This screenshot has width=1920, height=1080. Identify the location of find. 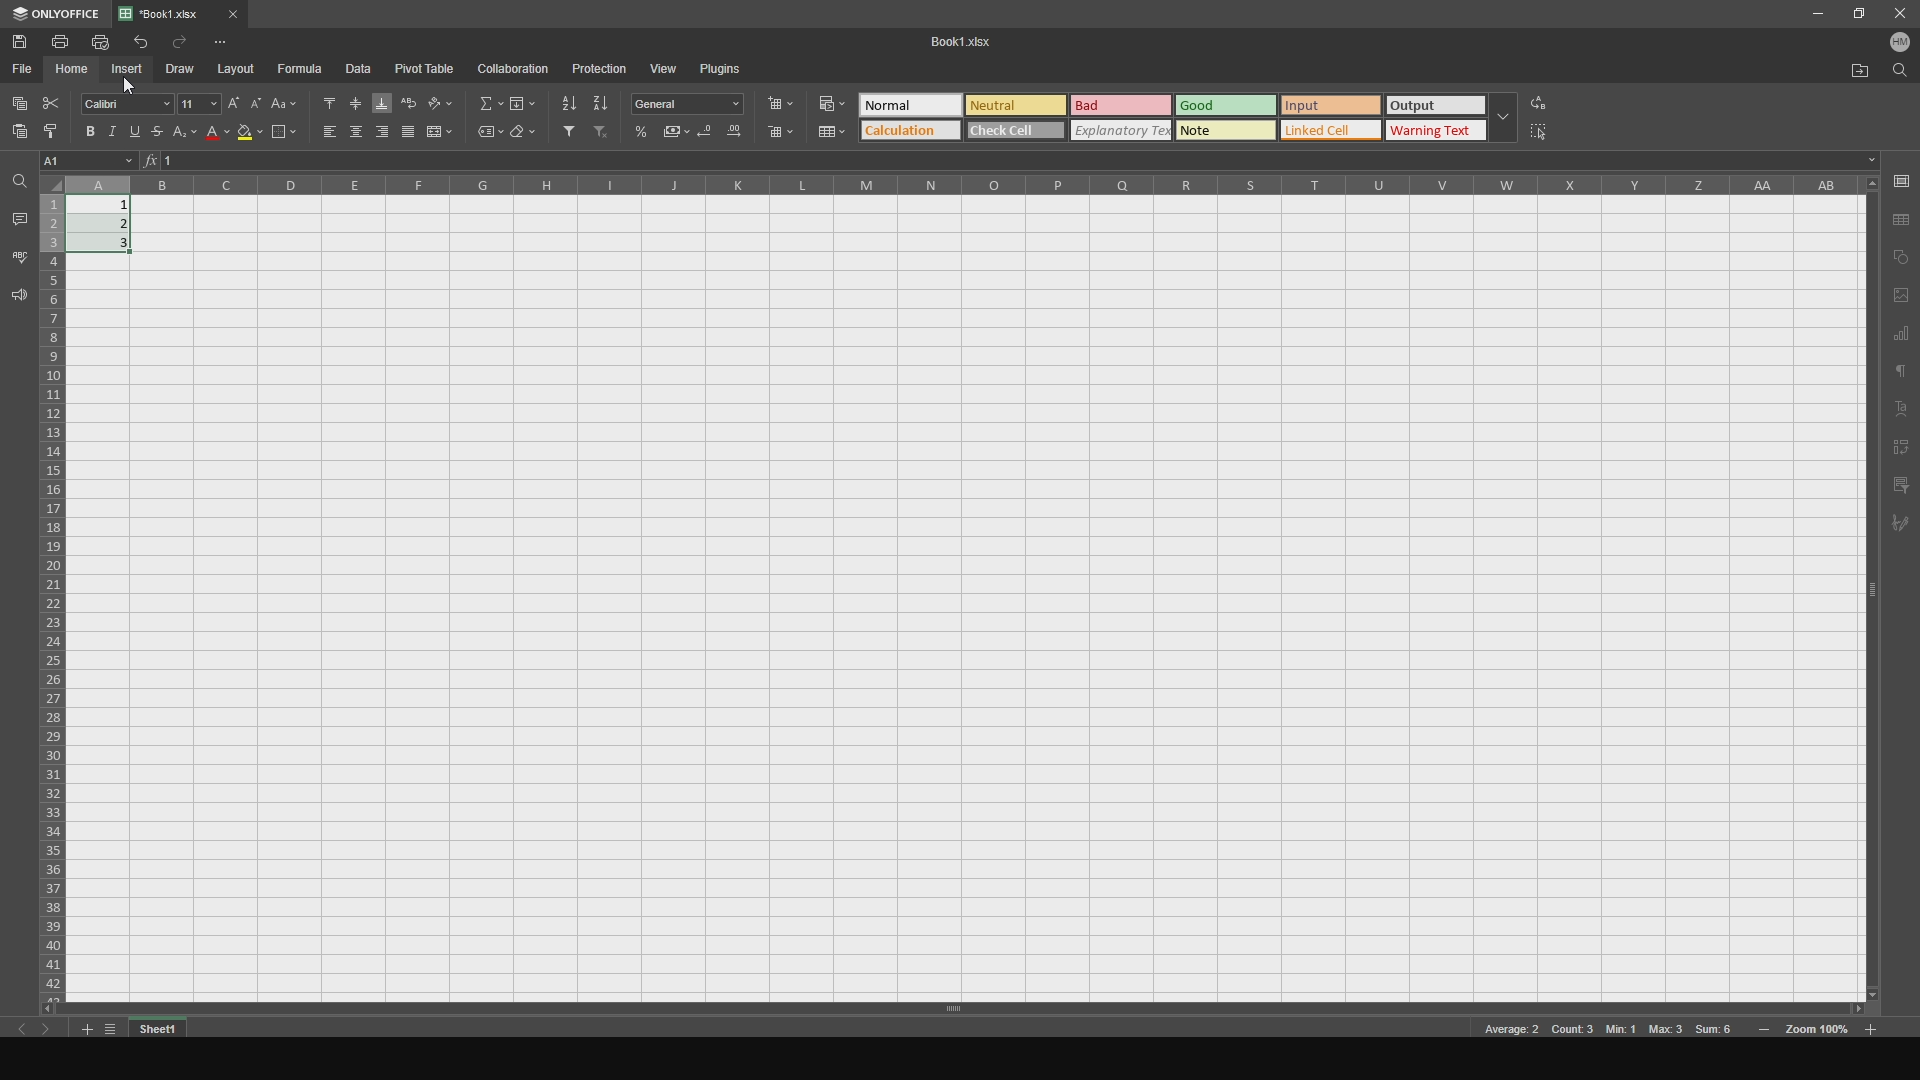
(1901, 75).